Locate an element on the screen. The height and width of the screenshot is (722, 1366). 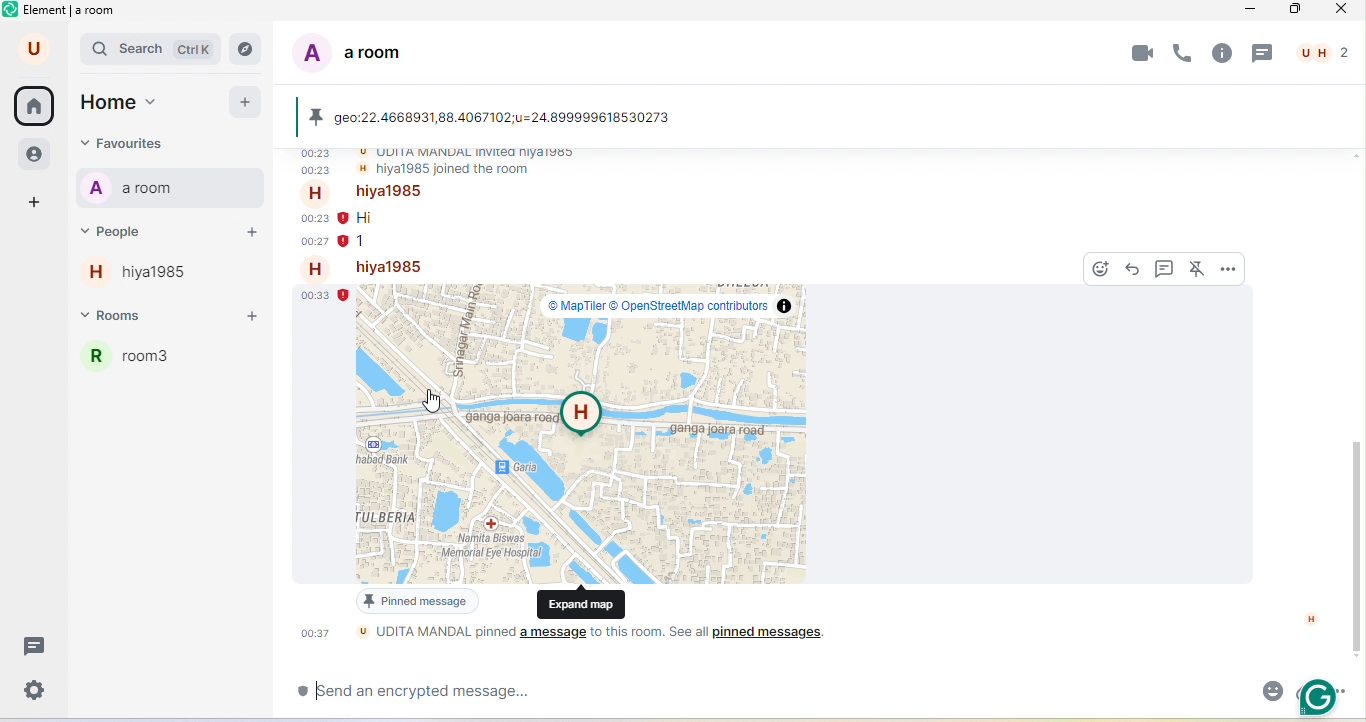
udita mandal pinned a messege to this room.see all pinned message is located at coordinates (609, 640).